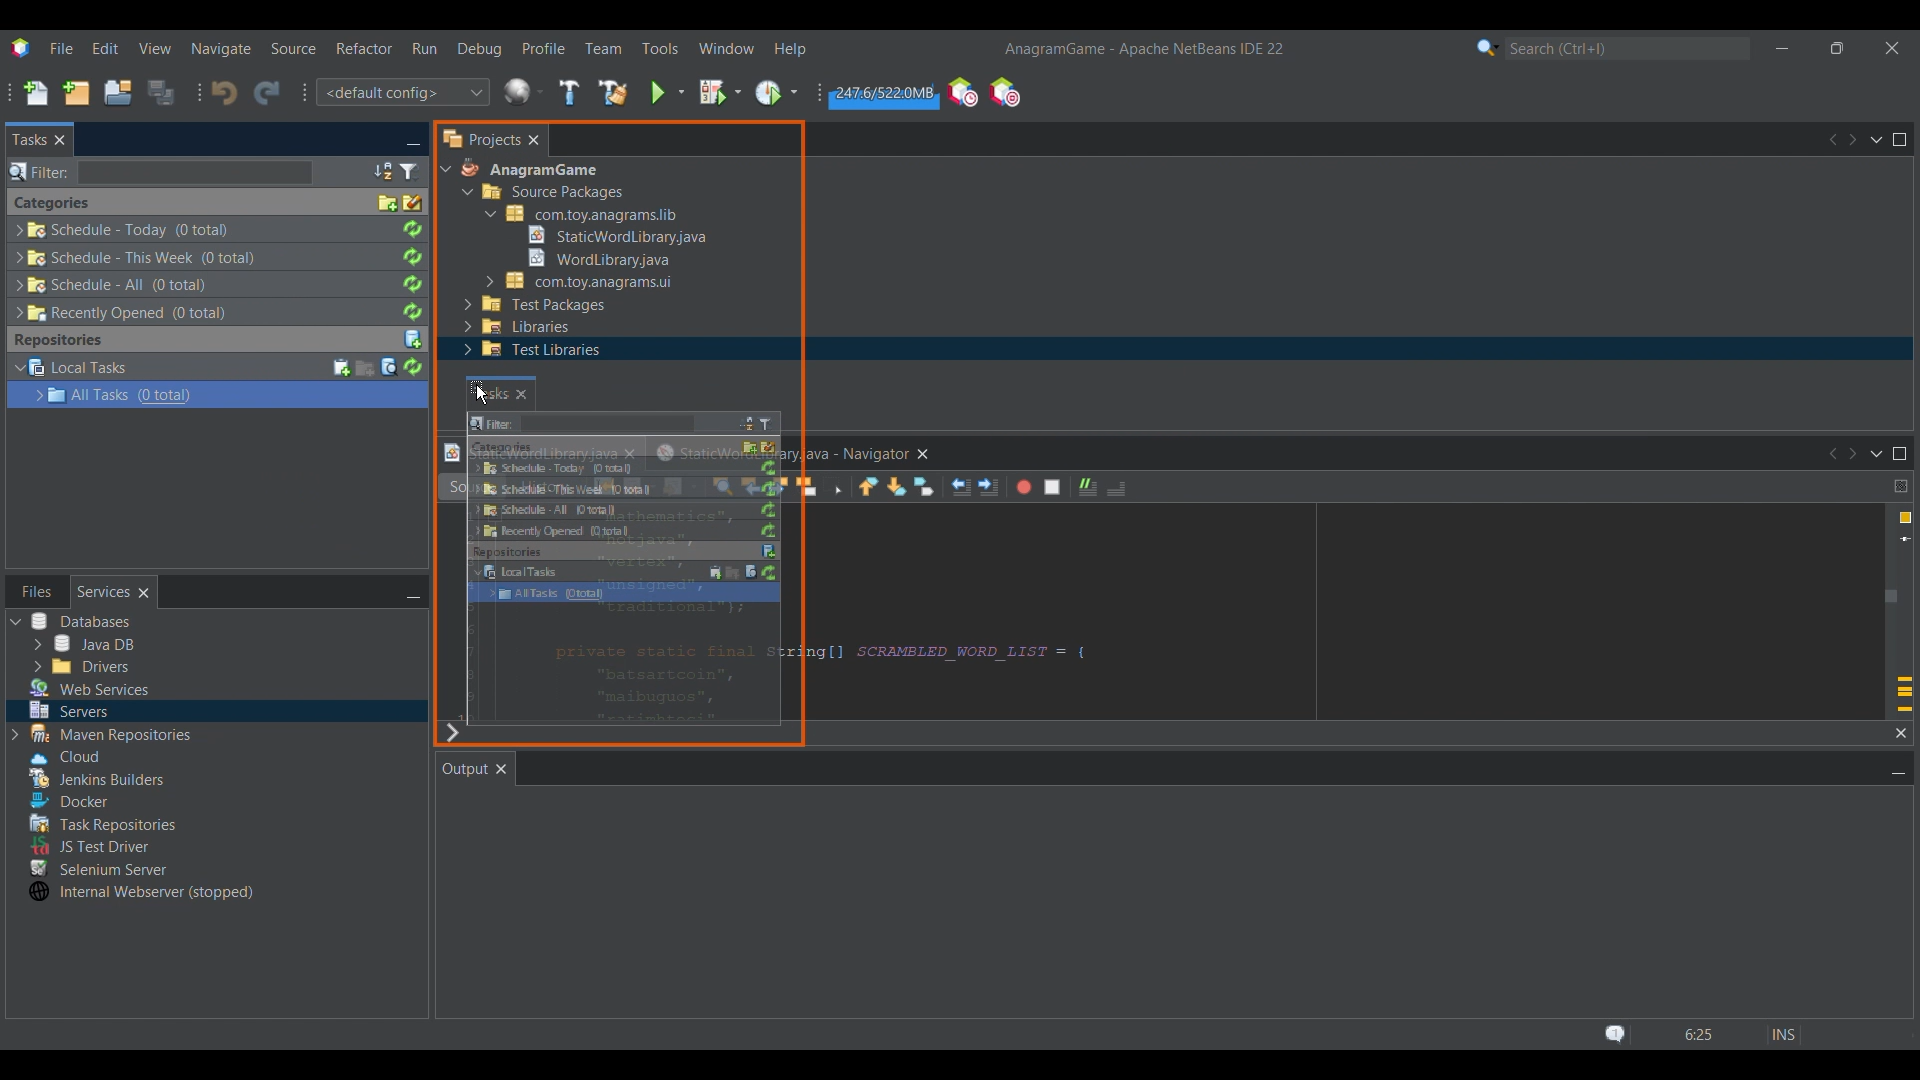  I want to click on Search, so click(1627, 48).